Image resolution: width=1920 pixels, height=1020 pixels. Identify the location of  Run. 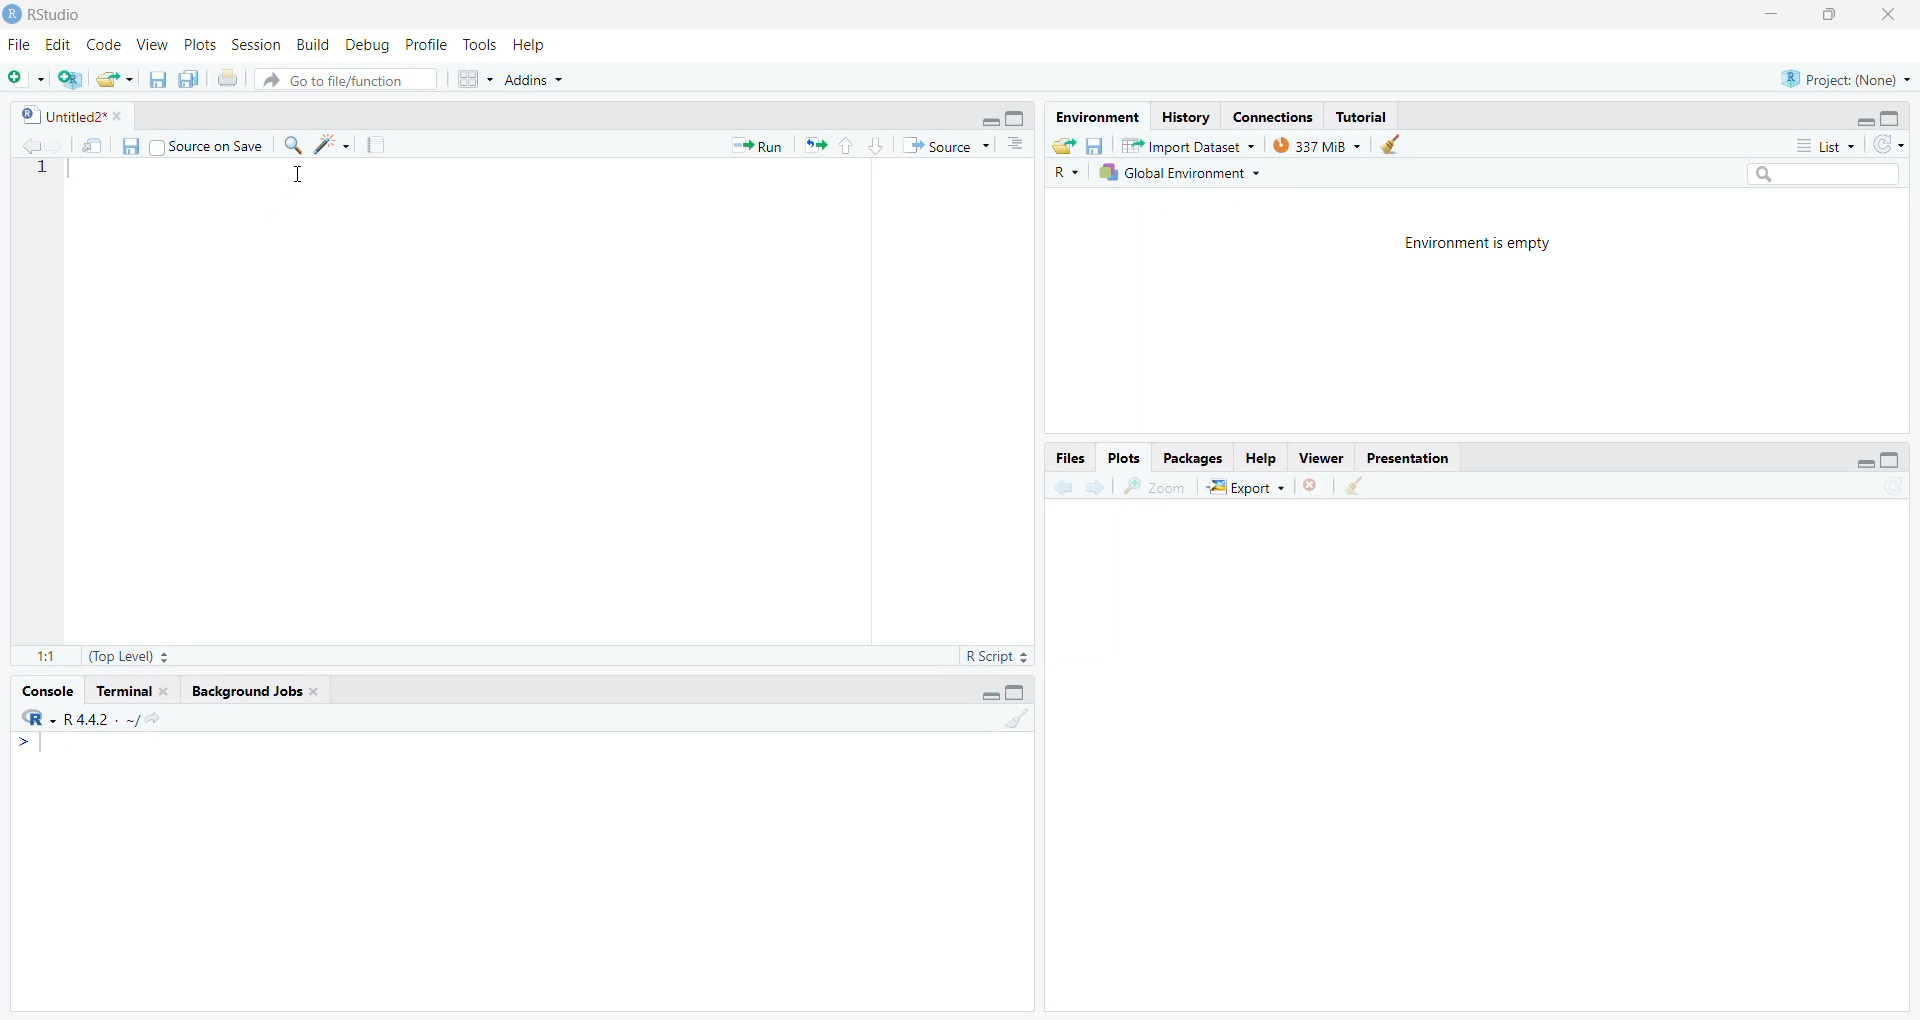
(752, 146).